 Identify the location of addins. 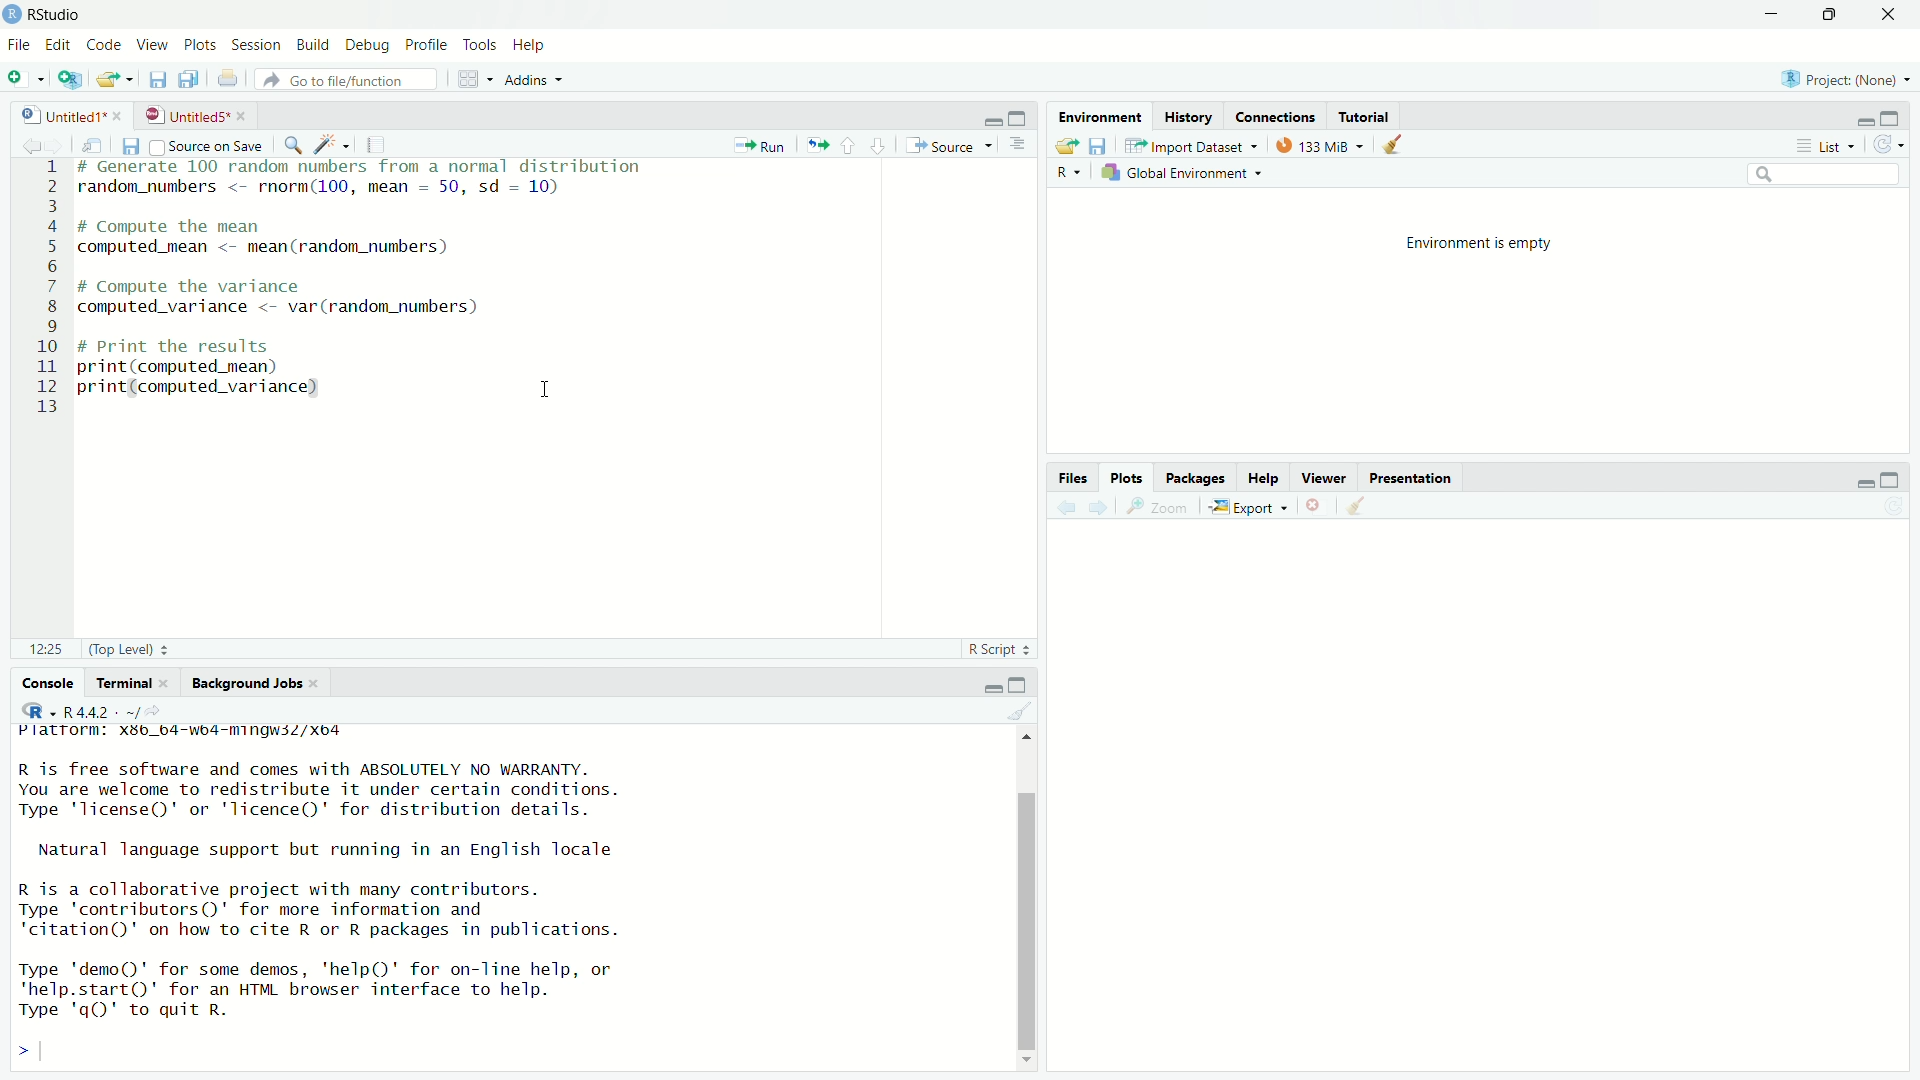
(534, 79).